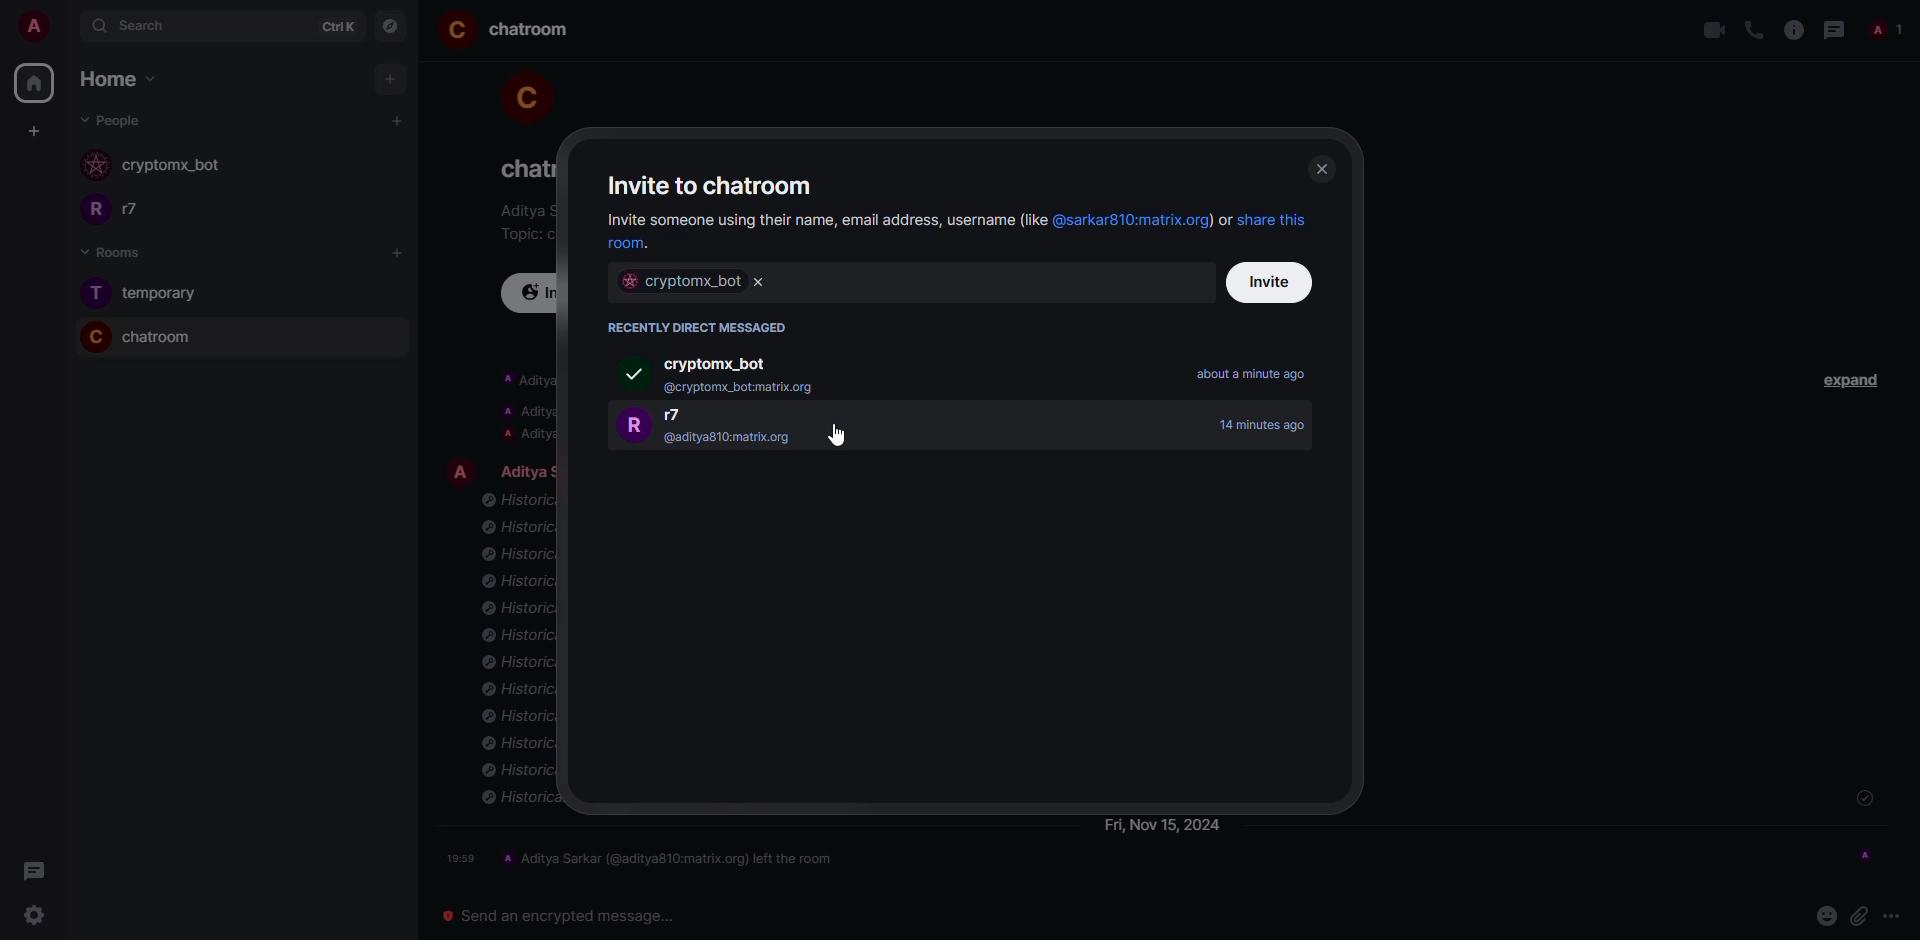  Describe the element at coordinates (1923, 606) in the screenshot. I see `scroll bar` at that location.